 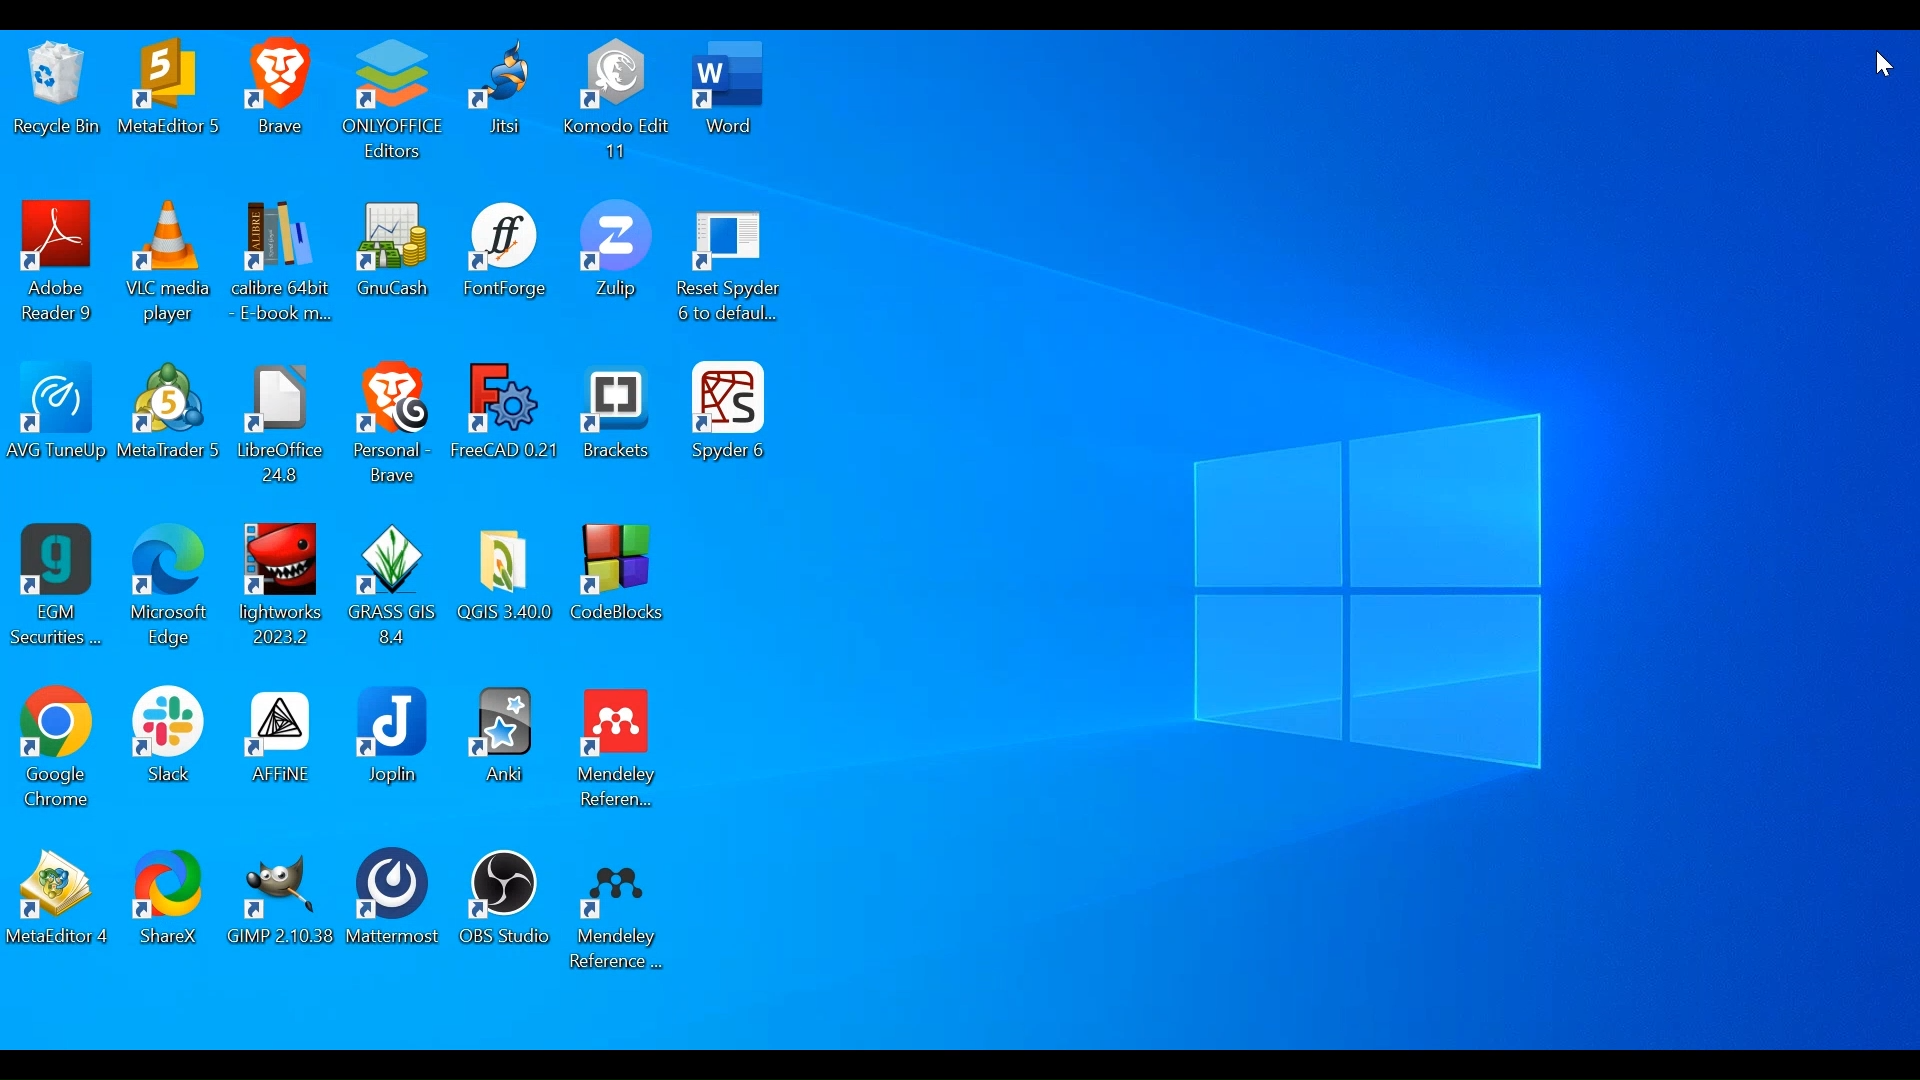 What do you see at coordinates (286, 423) in the screenshot?
I see `Libreoffice 24.8` at bounding box center [286, 423].